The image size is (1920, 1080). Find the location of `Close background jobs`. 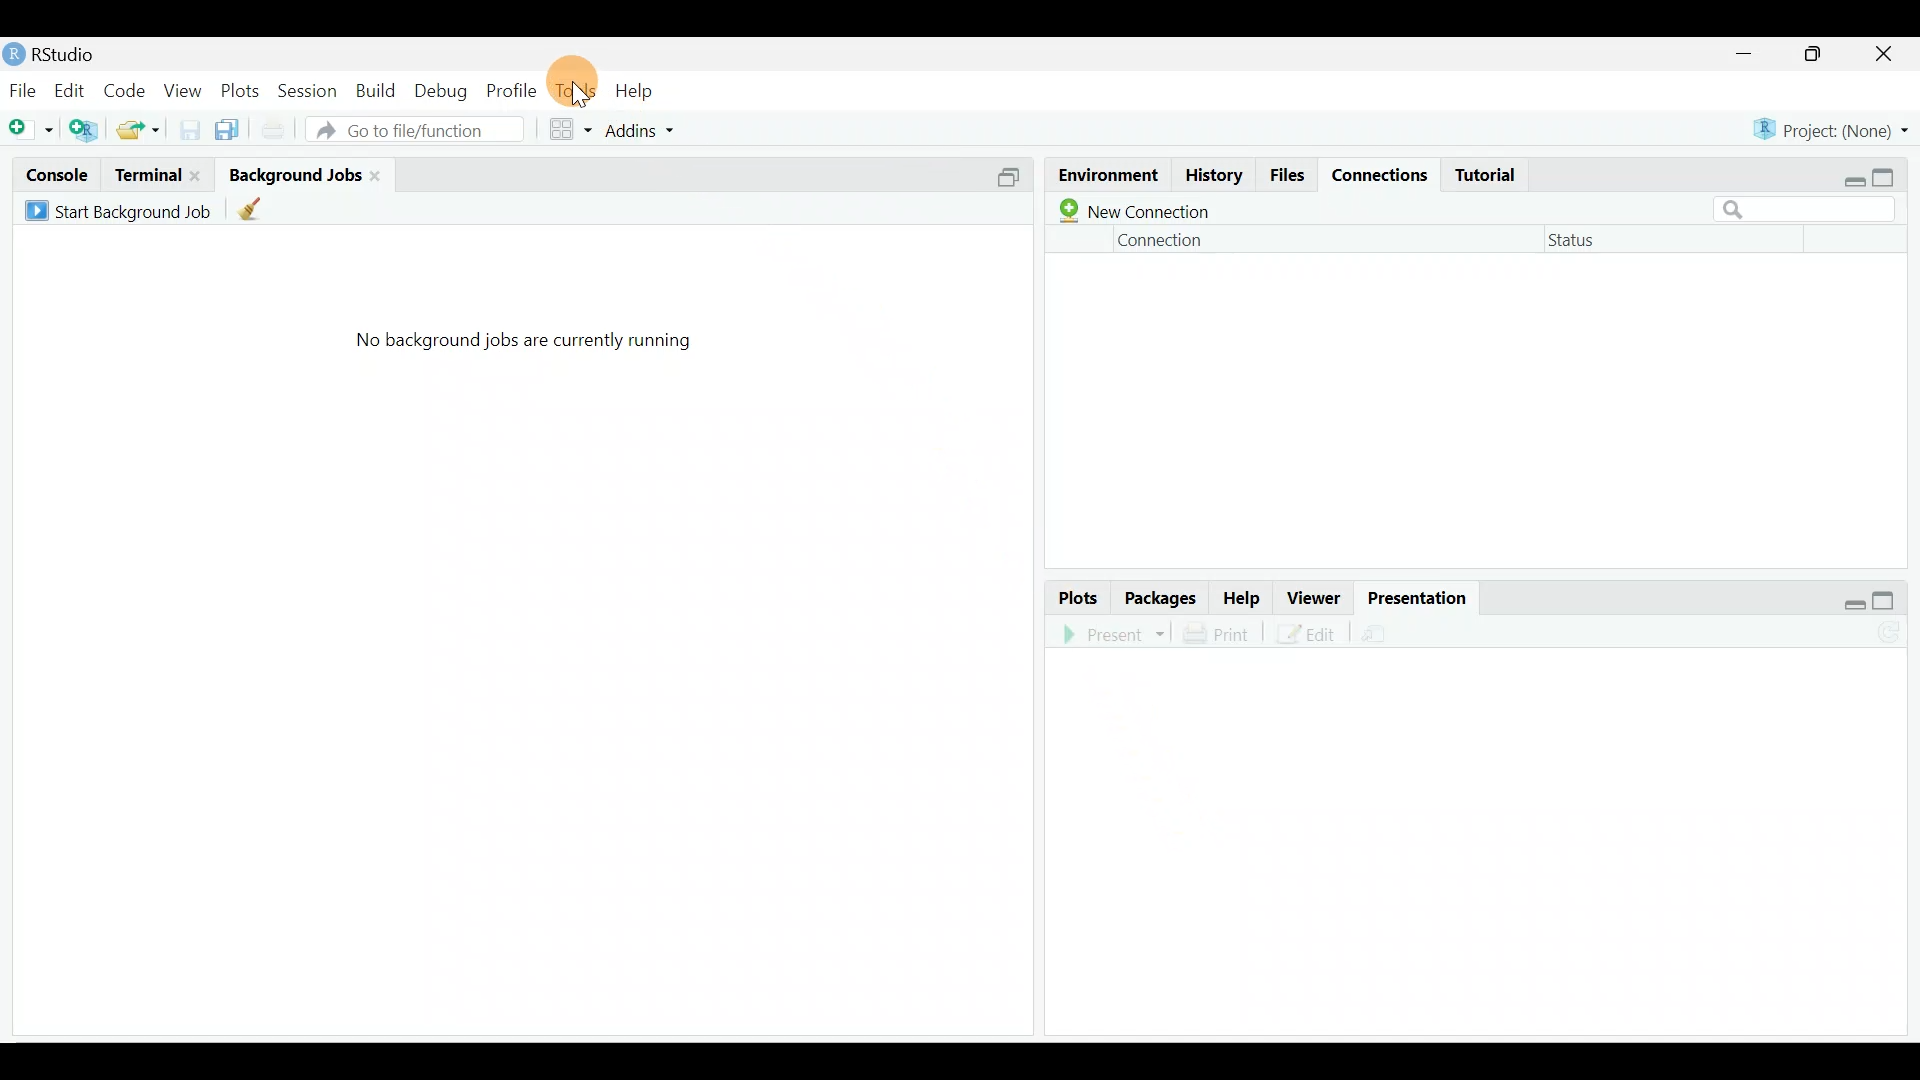

Close background jobs is located at coordinates (384, 174).